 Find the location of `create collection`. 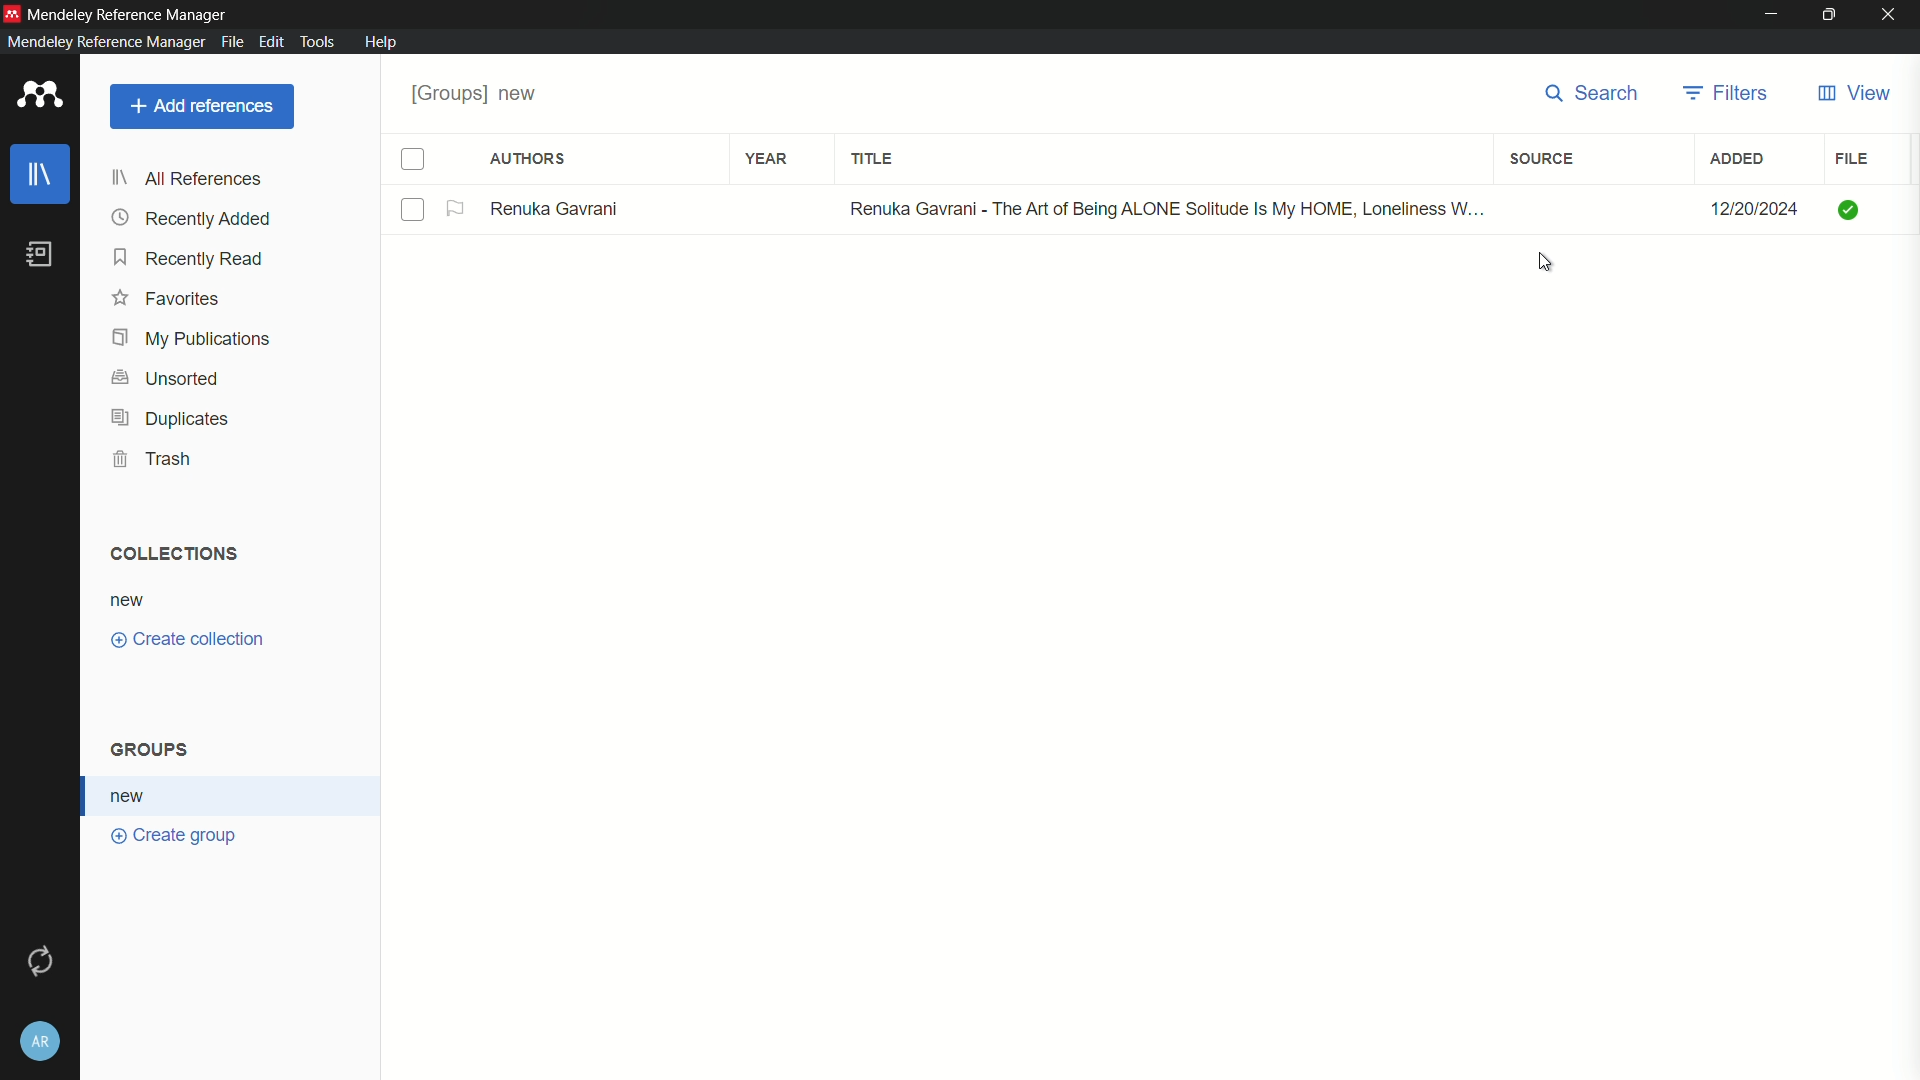

create collection is located at coordinates (191, 640).